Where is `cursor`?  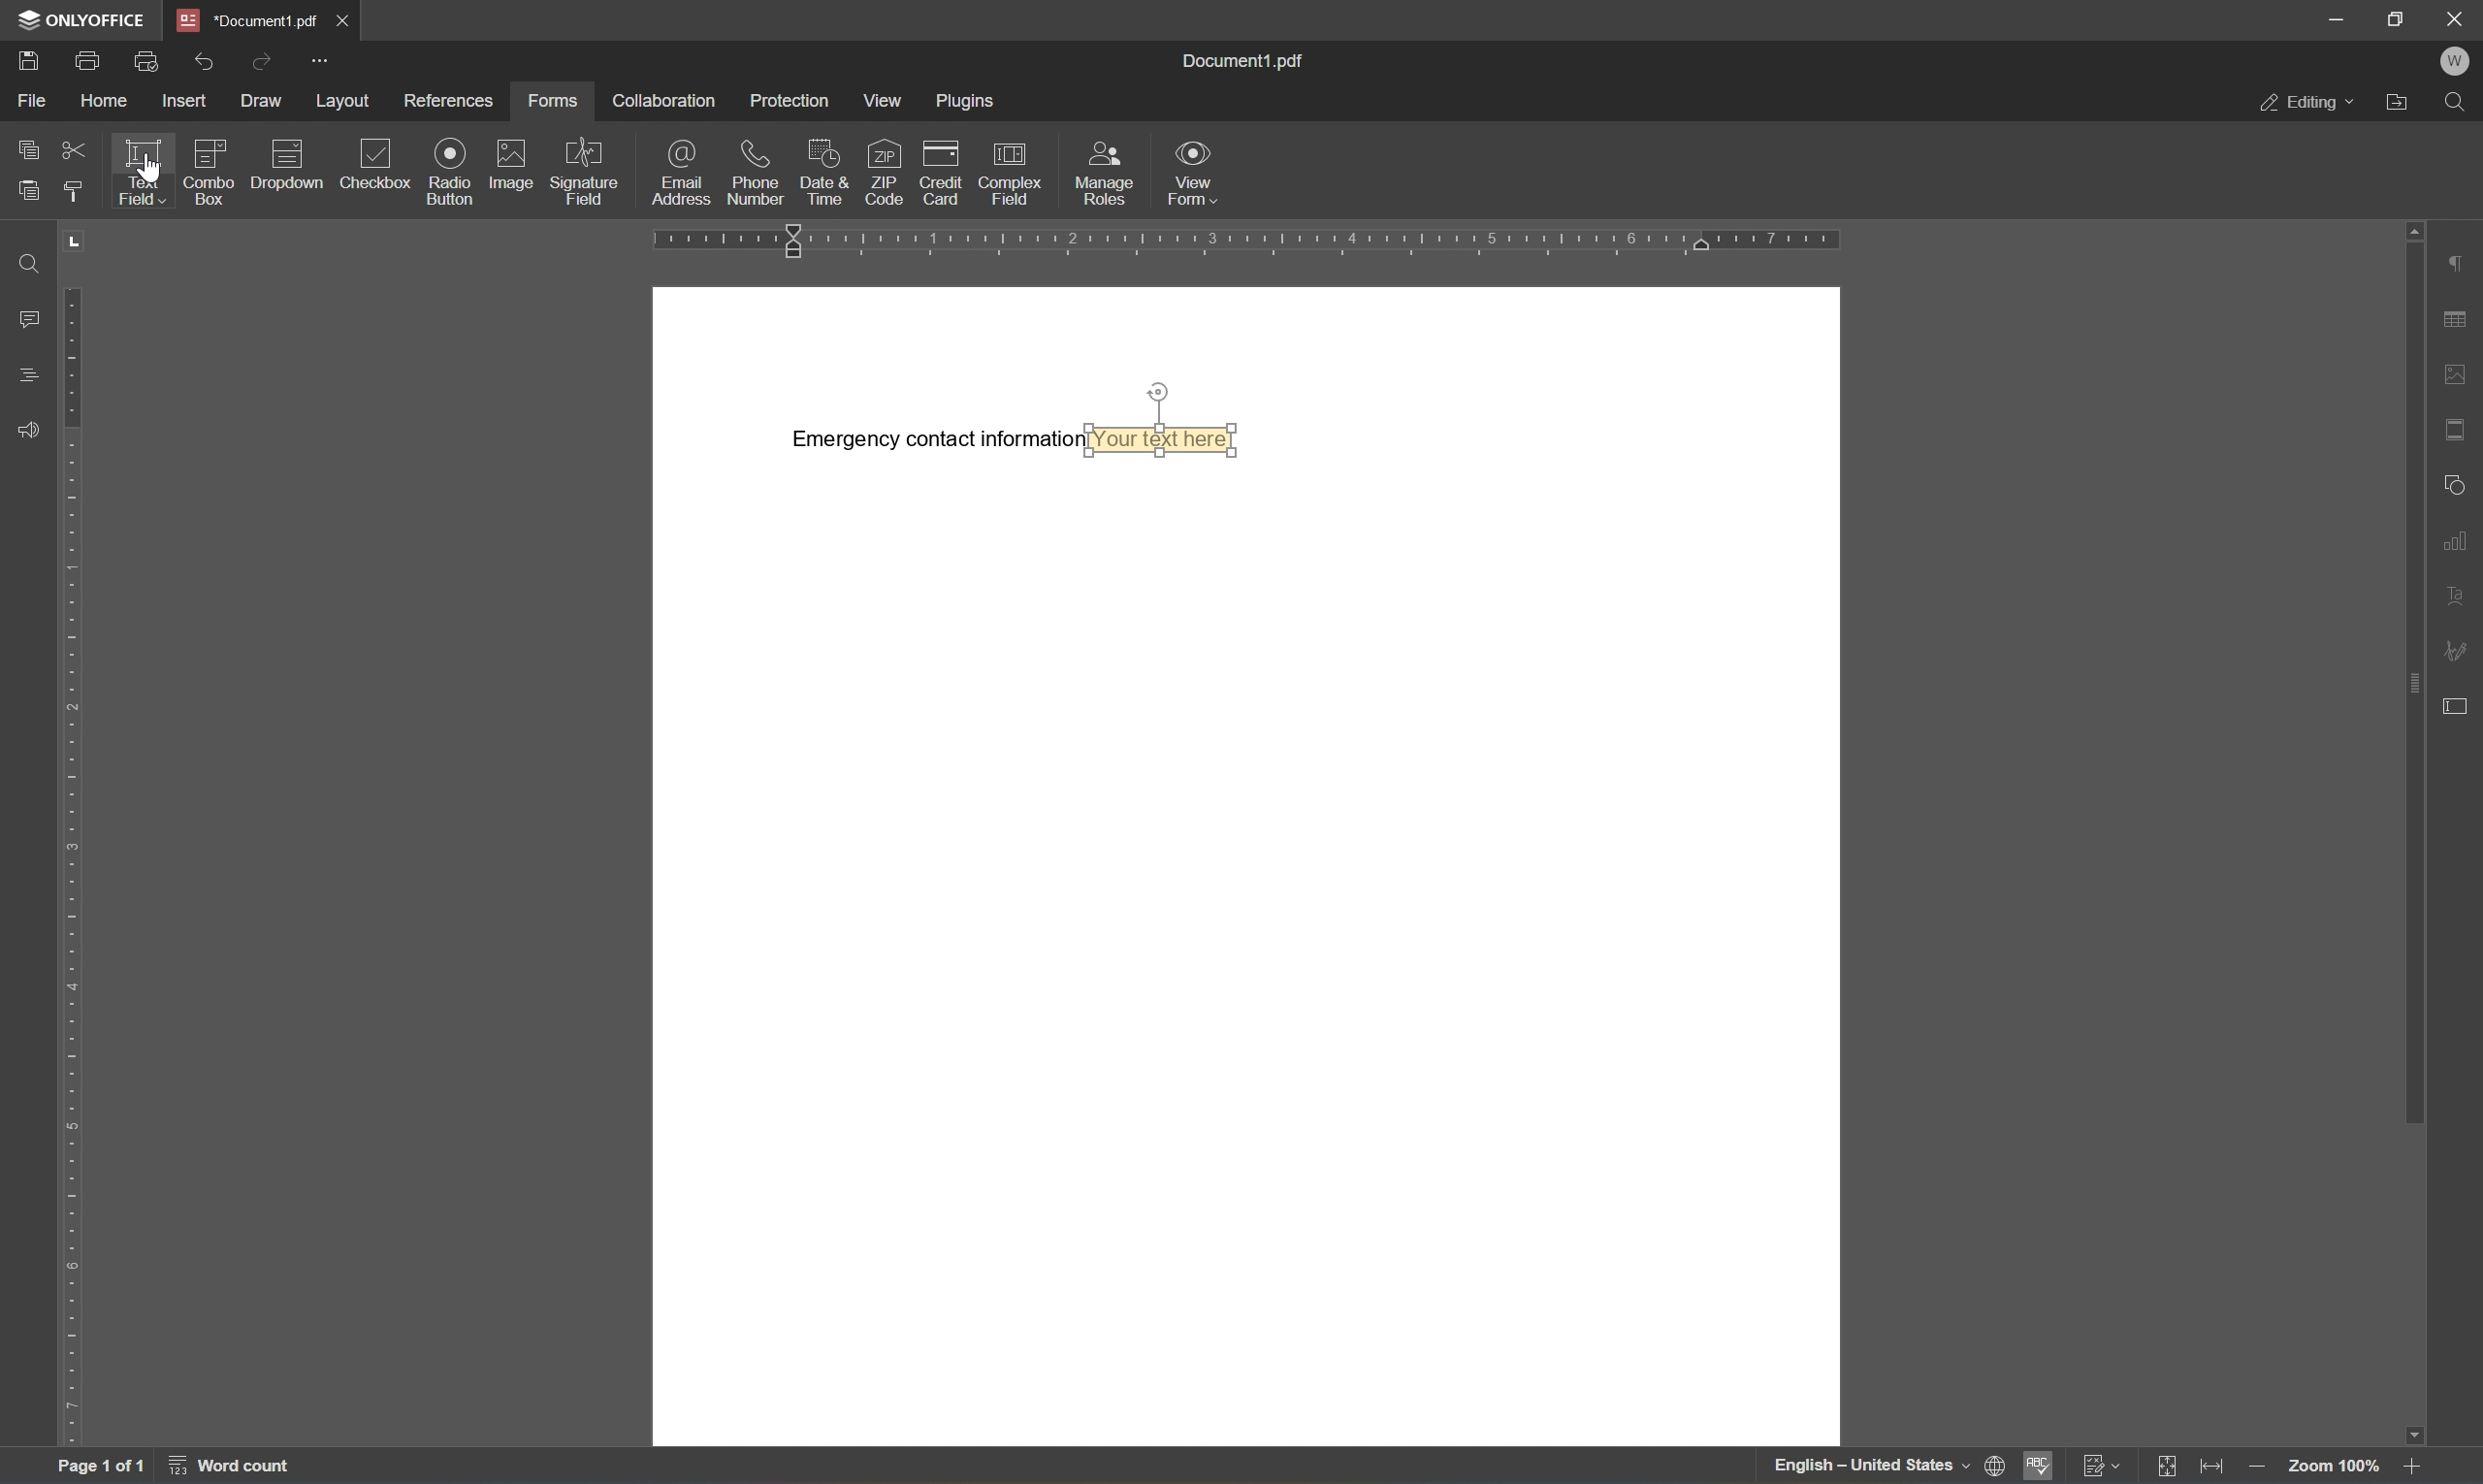
cursor is located at coordinates (152, 170).